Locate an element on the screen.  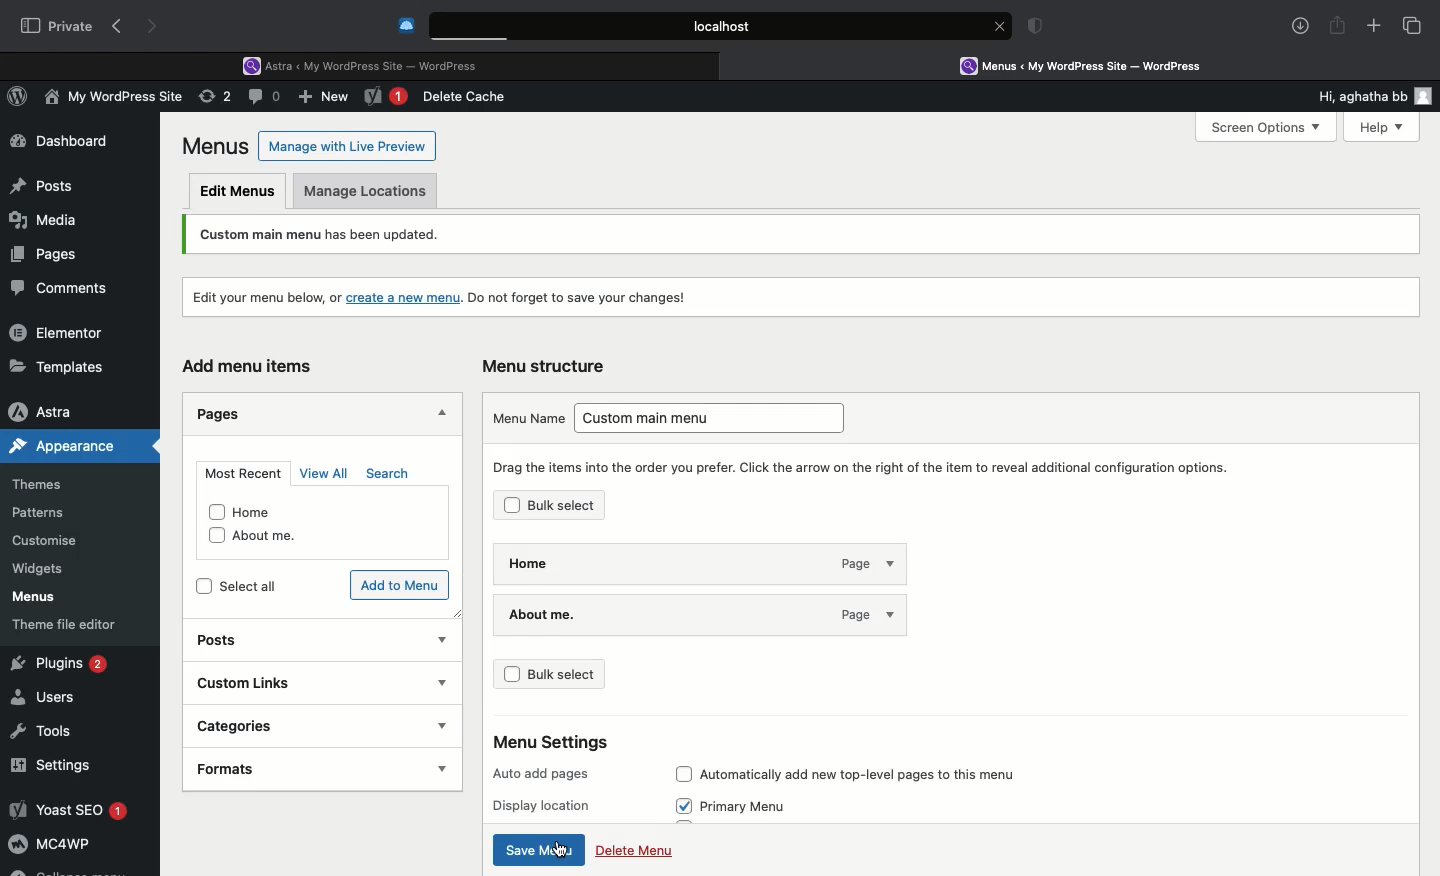
Menus is located at coordinates (31, 597).